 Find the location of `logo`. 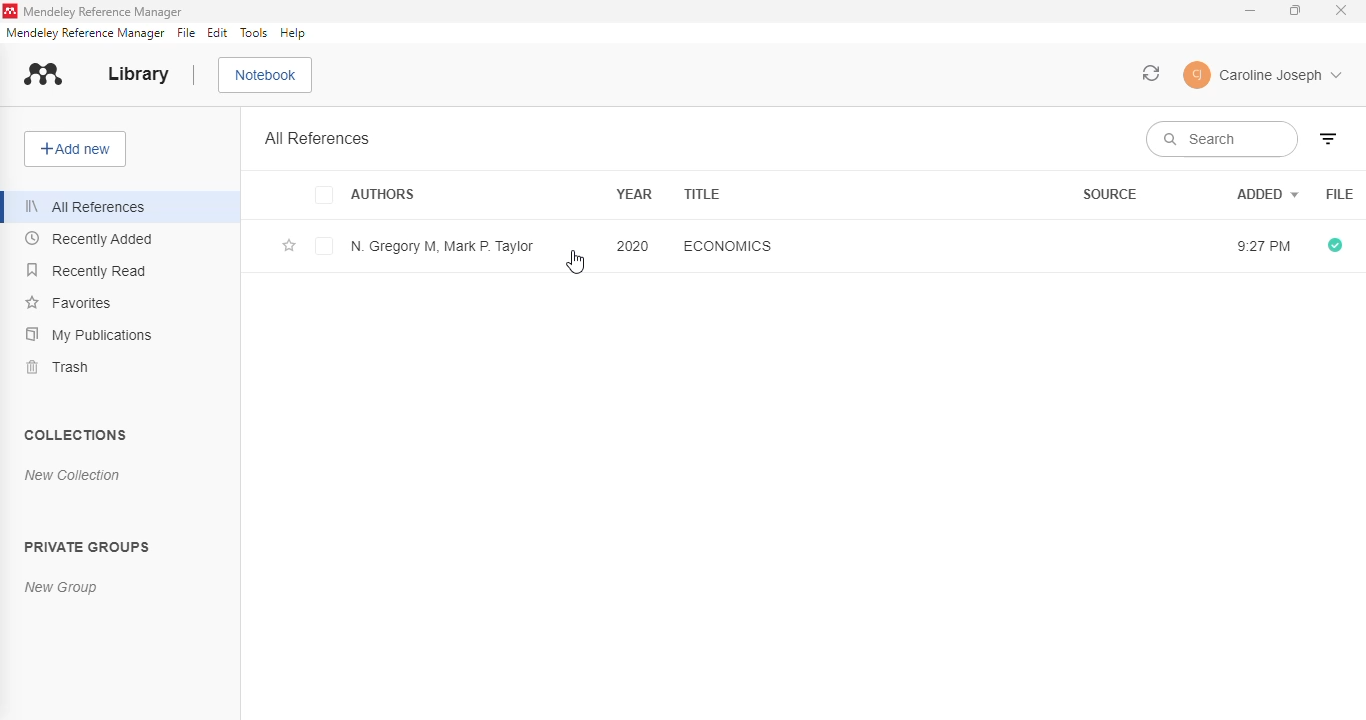

logo is located at coordinates (10, 11).